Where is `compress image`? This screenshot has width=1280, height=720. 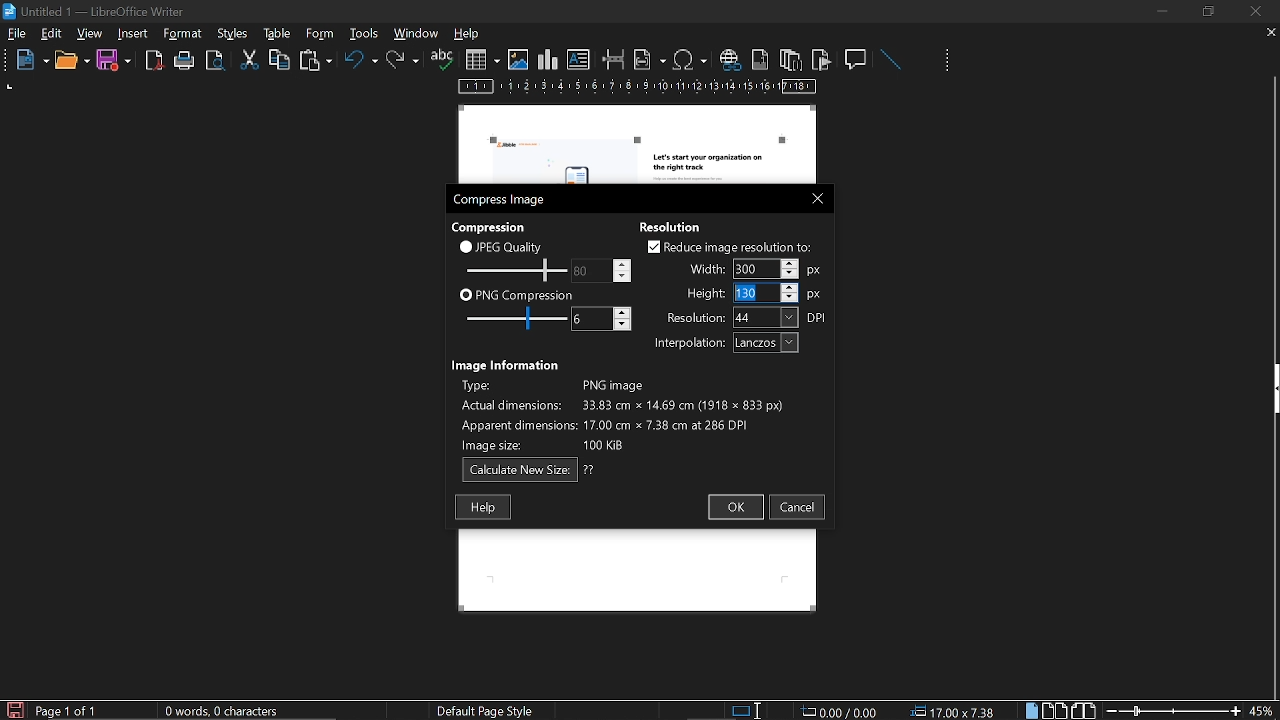
compress image is located at coordinates (502, 200).